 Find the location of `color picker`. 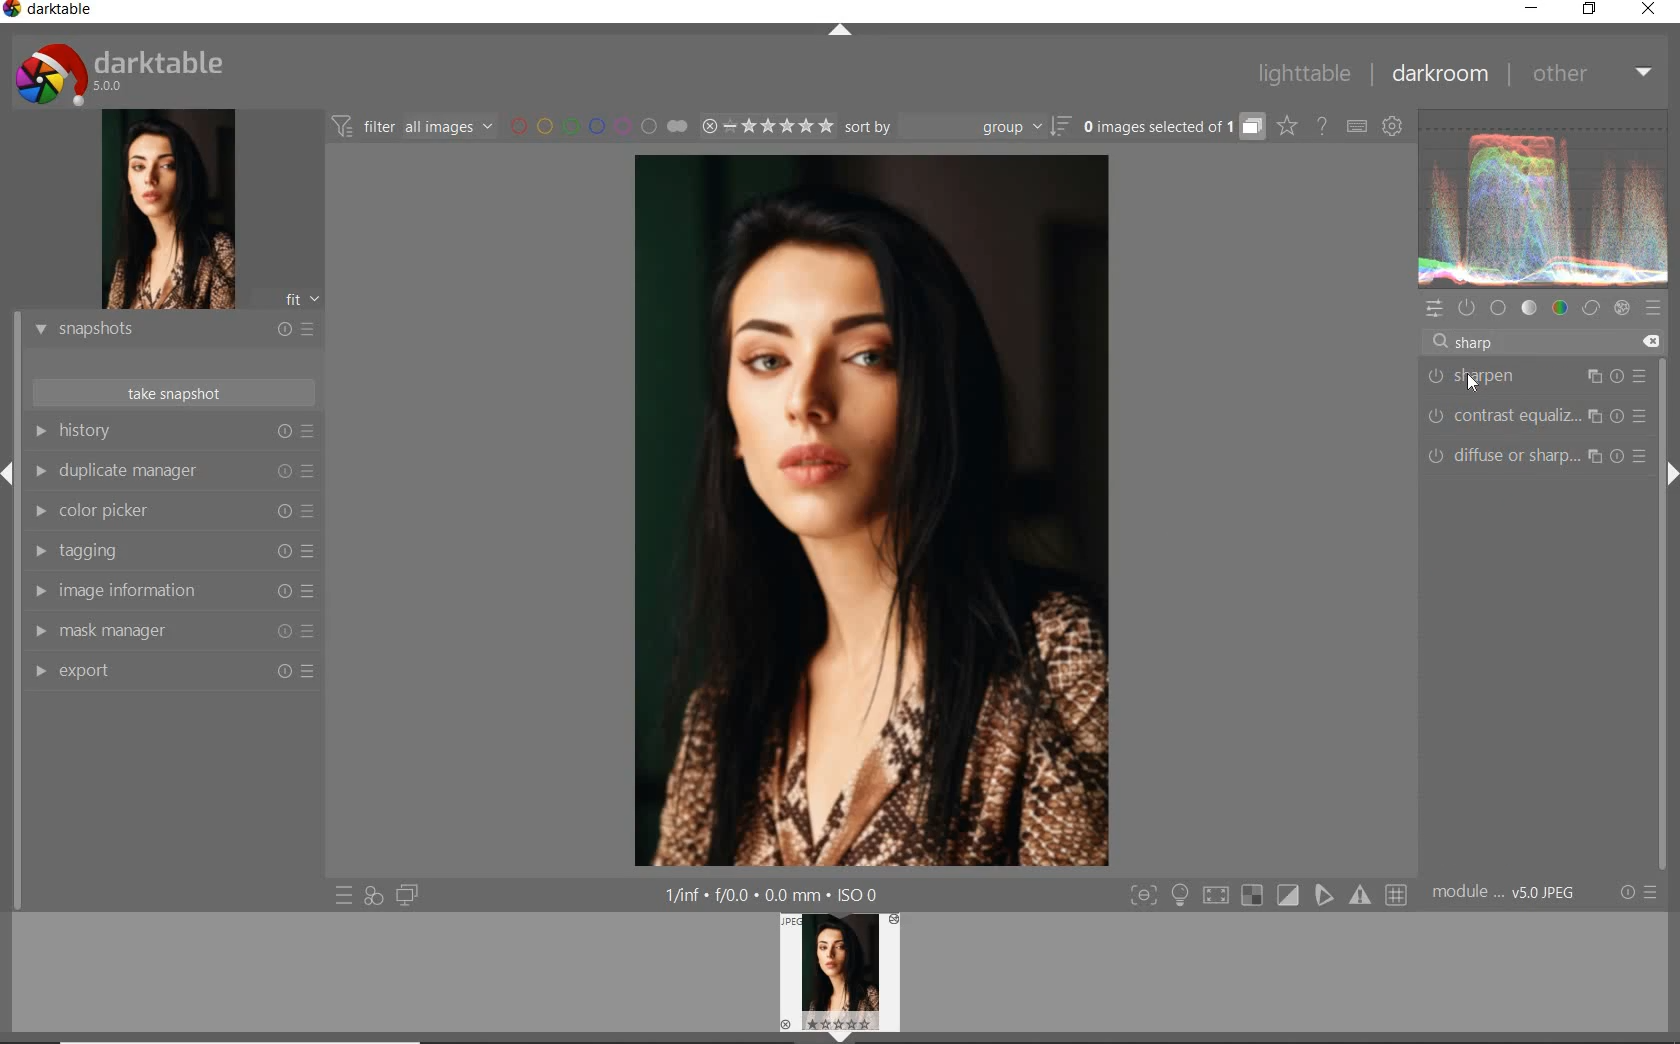

color picker is located at coordinates (173, 512).